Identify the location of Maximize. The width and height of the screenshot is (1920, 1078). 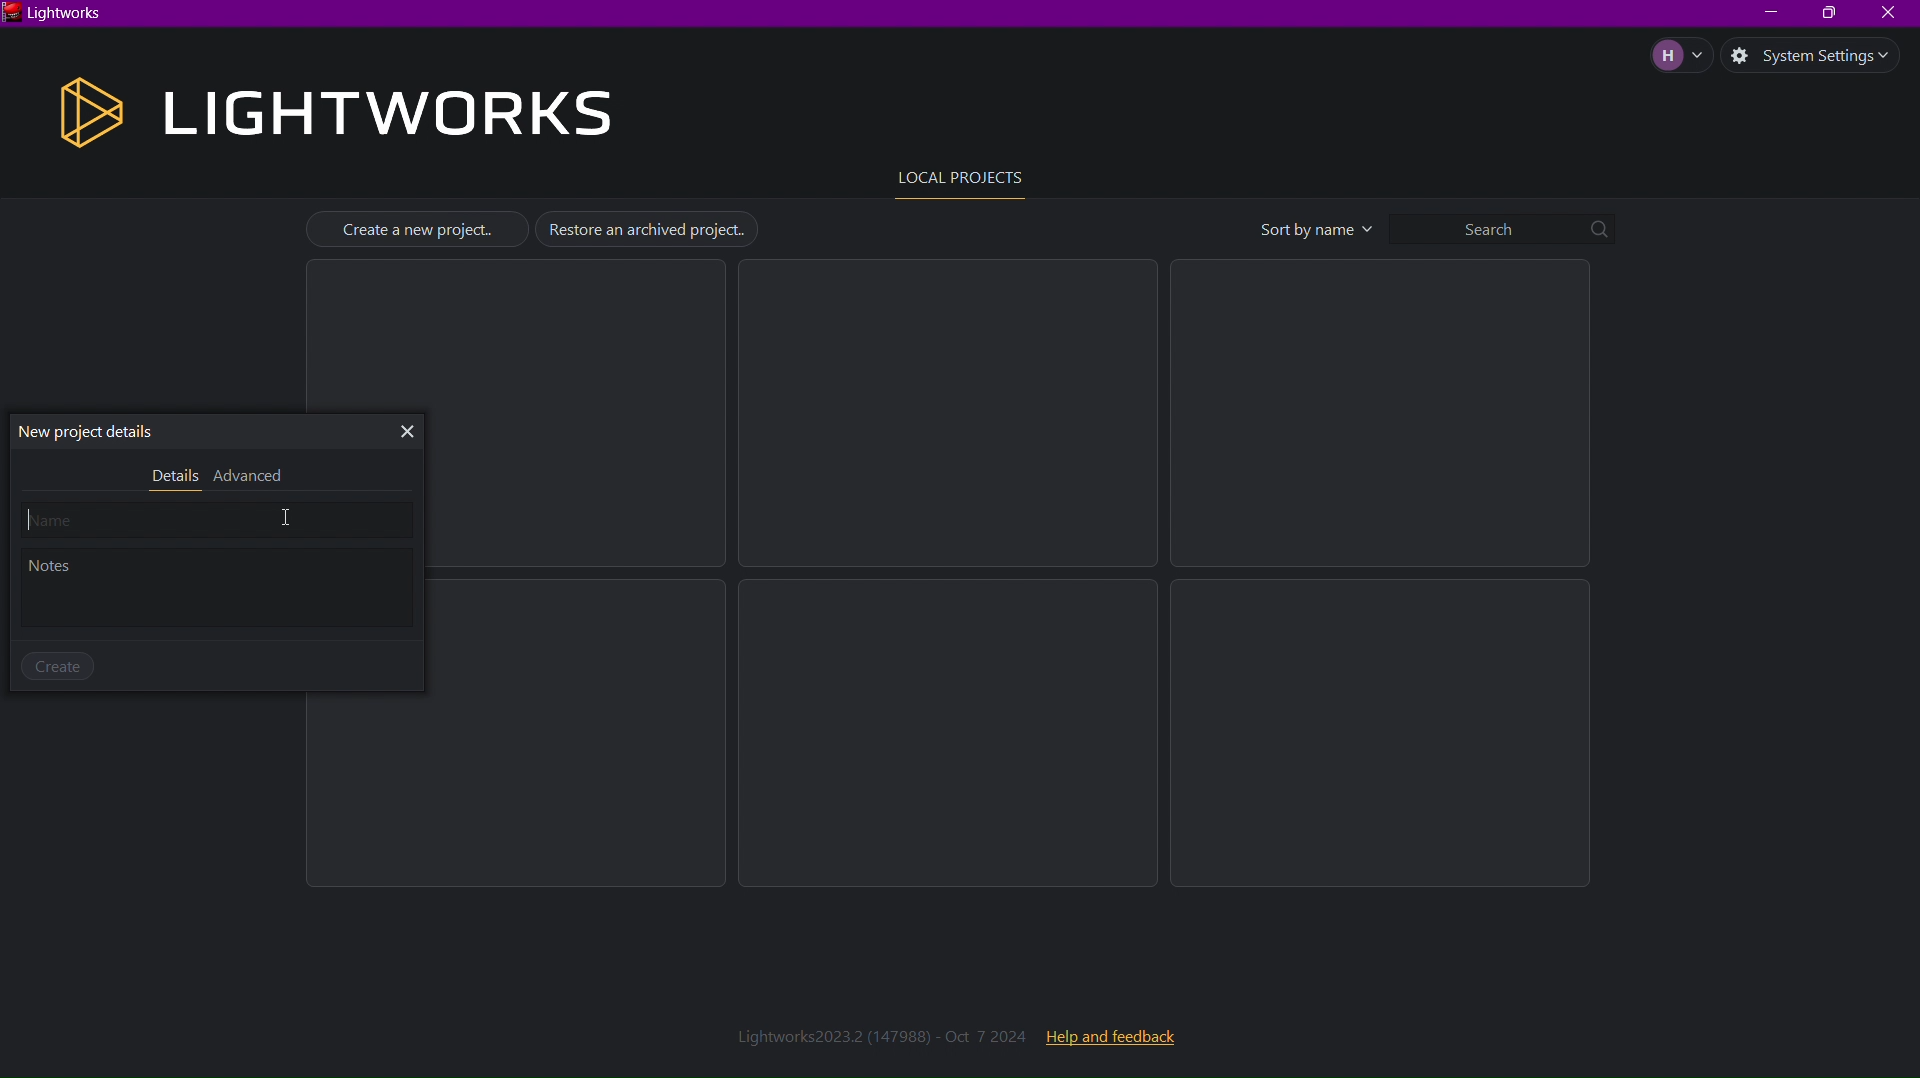
(1826, 15).